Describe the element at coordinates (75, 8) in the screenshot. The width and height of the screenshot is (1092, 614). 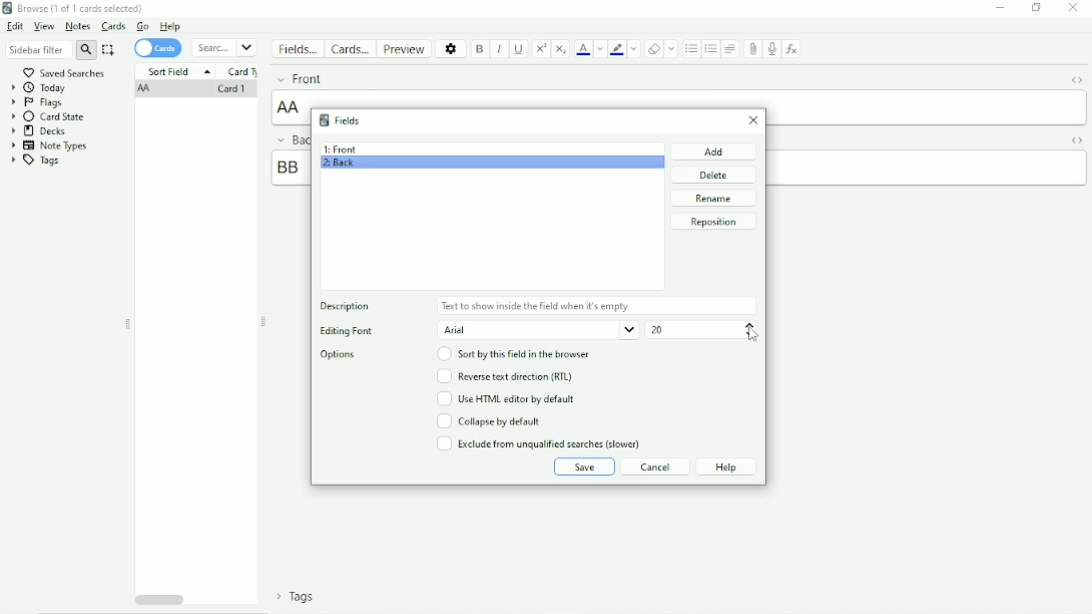
I see `Browse (1 of 1 cards selected)` at that location.